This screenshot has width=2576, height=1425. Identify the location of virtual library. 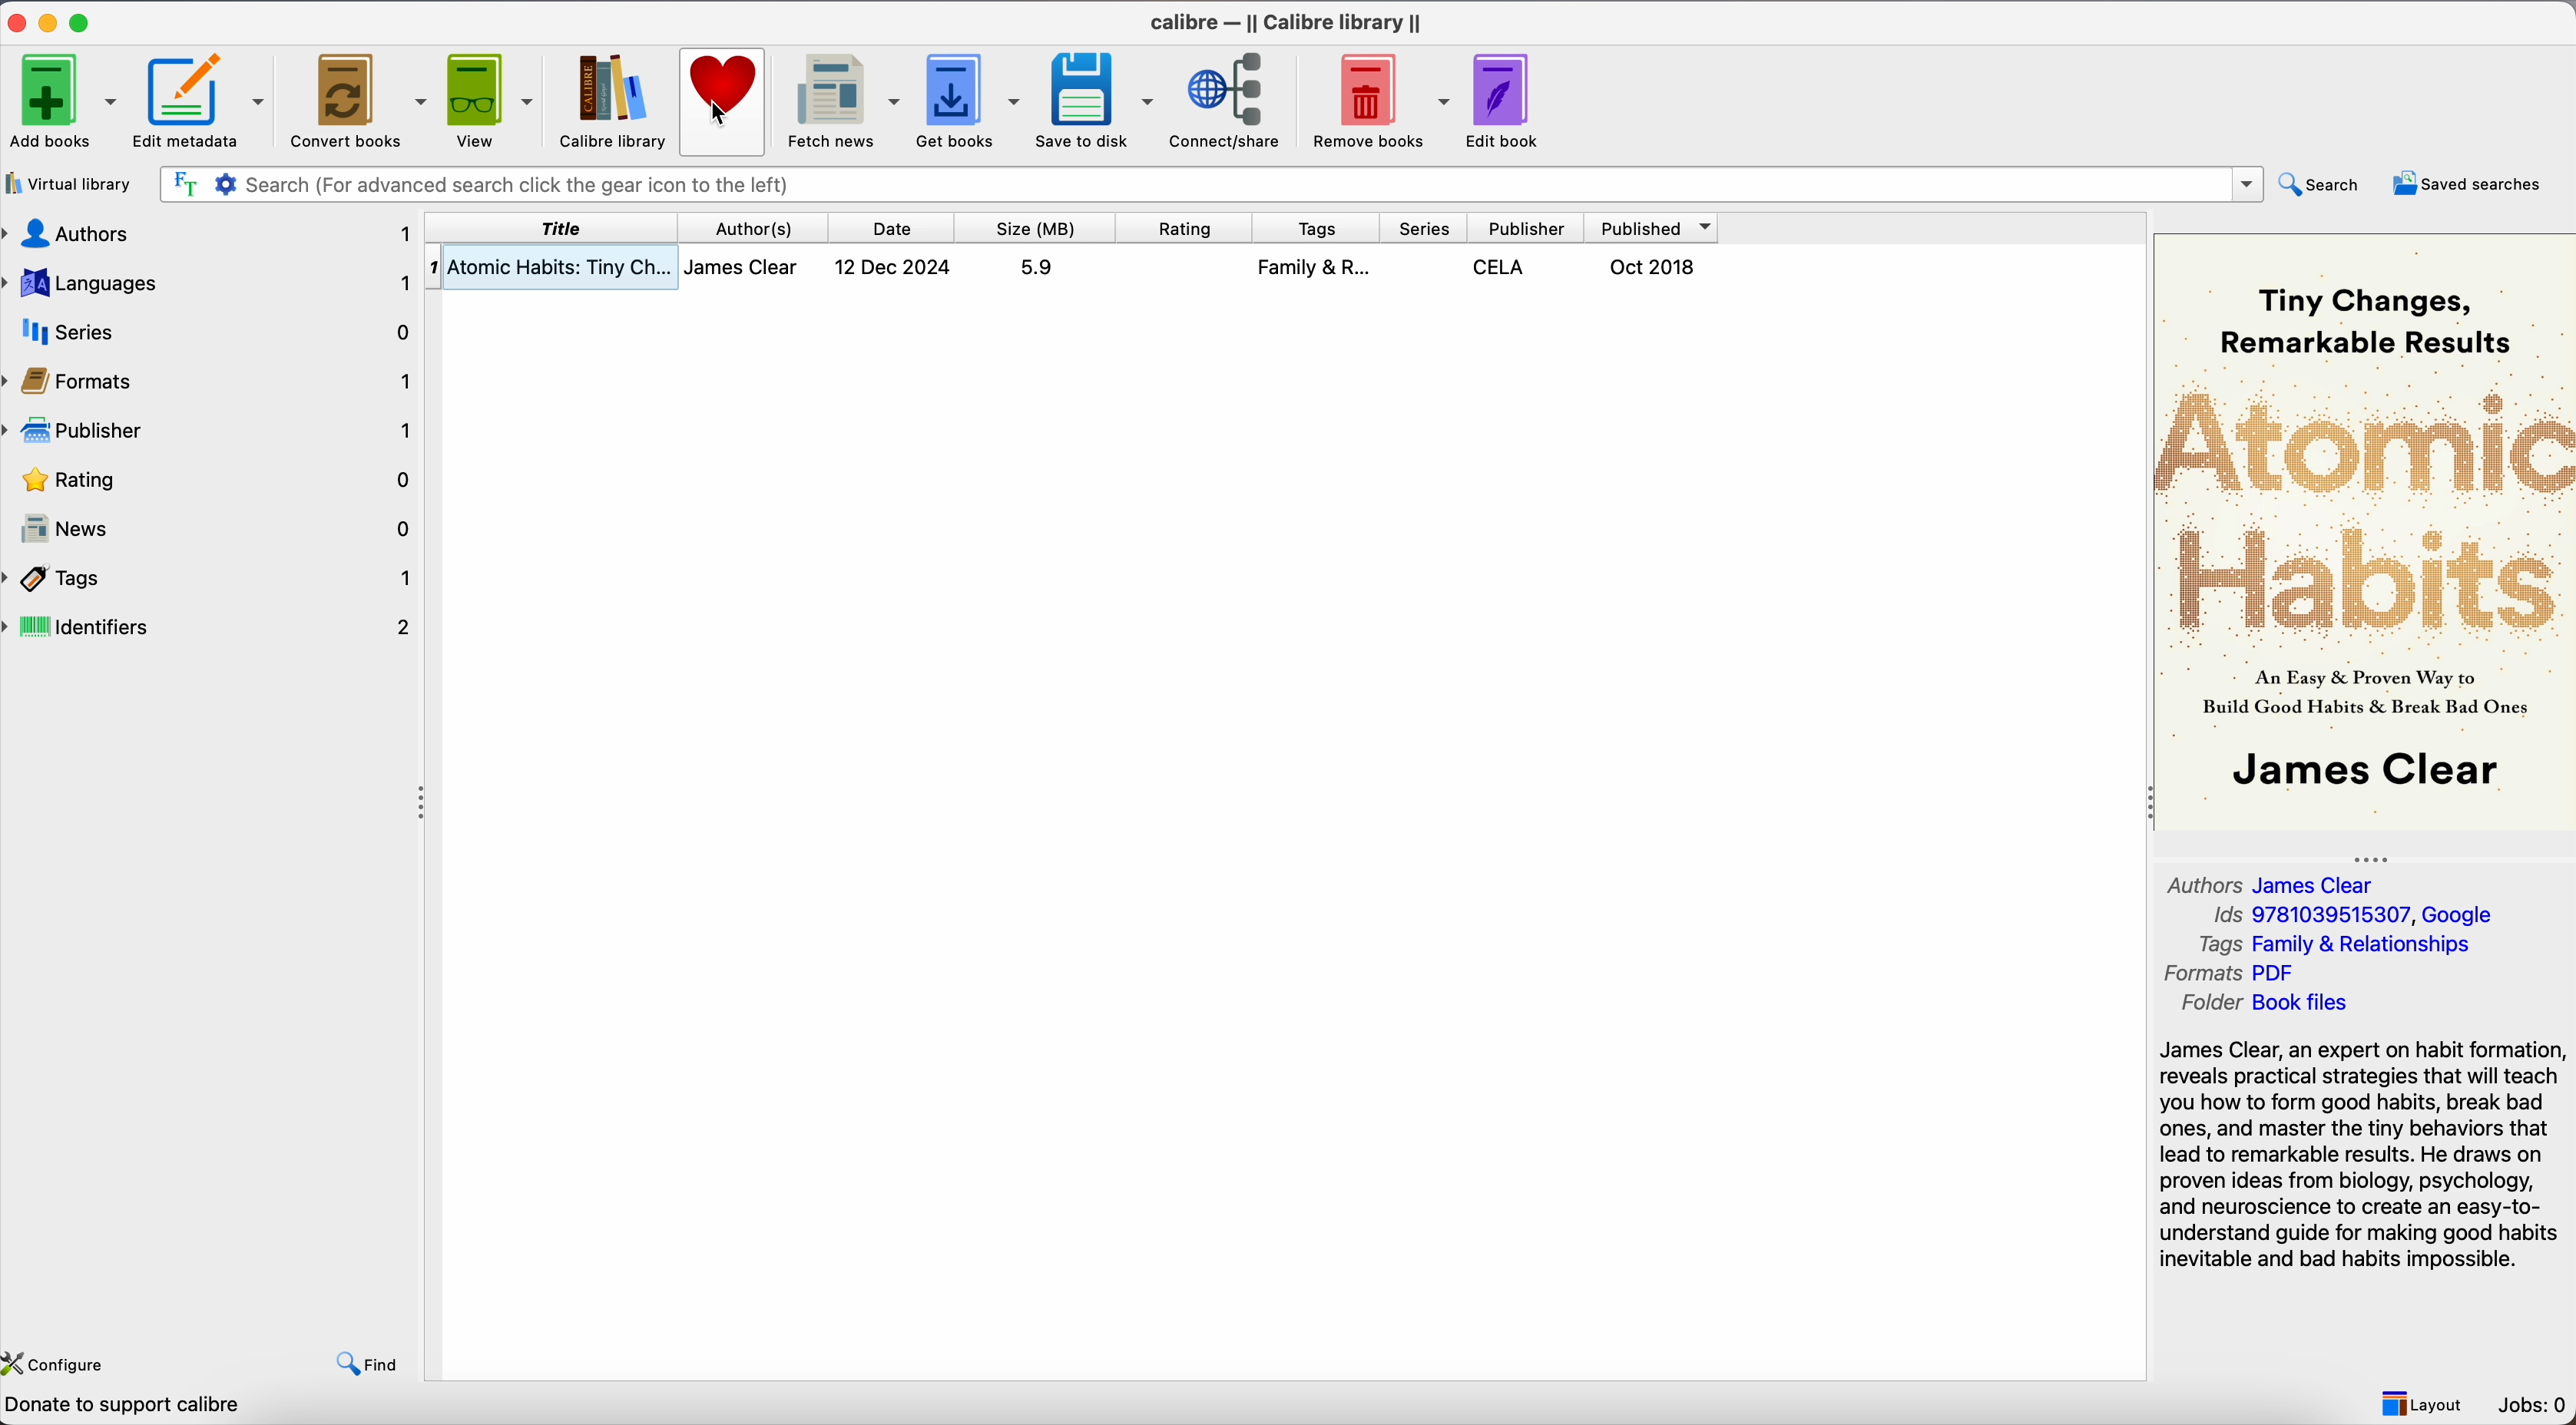
(72, 185).